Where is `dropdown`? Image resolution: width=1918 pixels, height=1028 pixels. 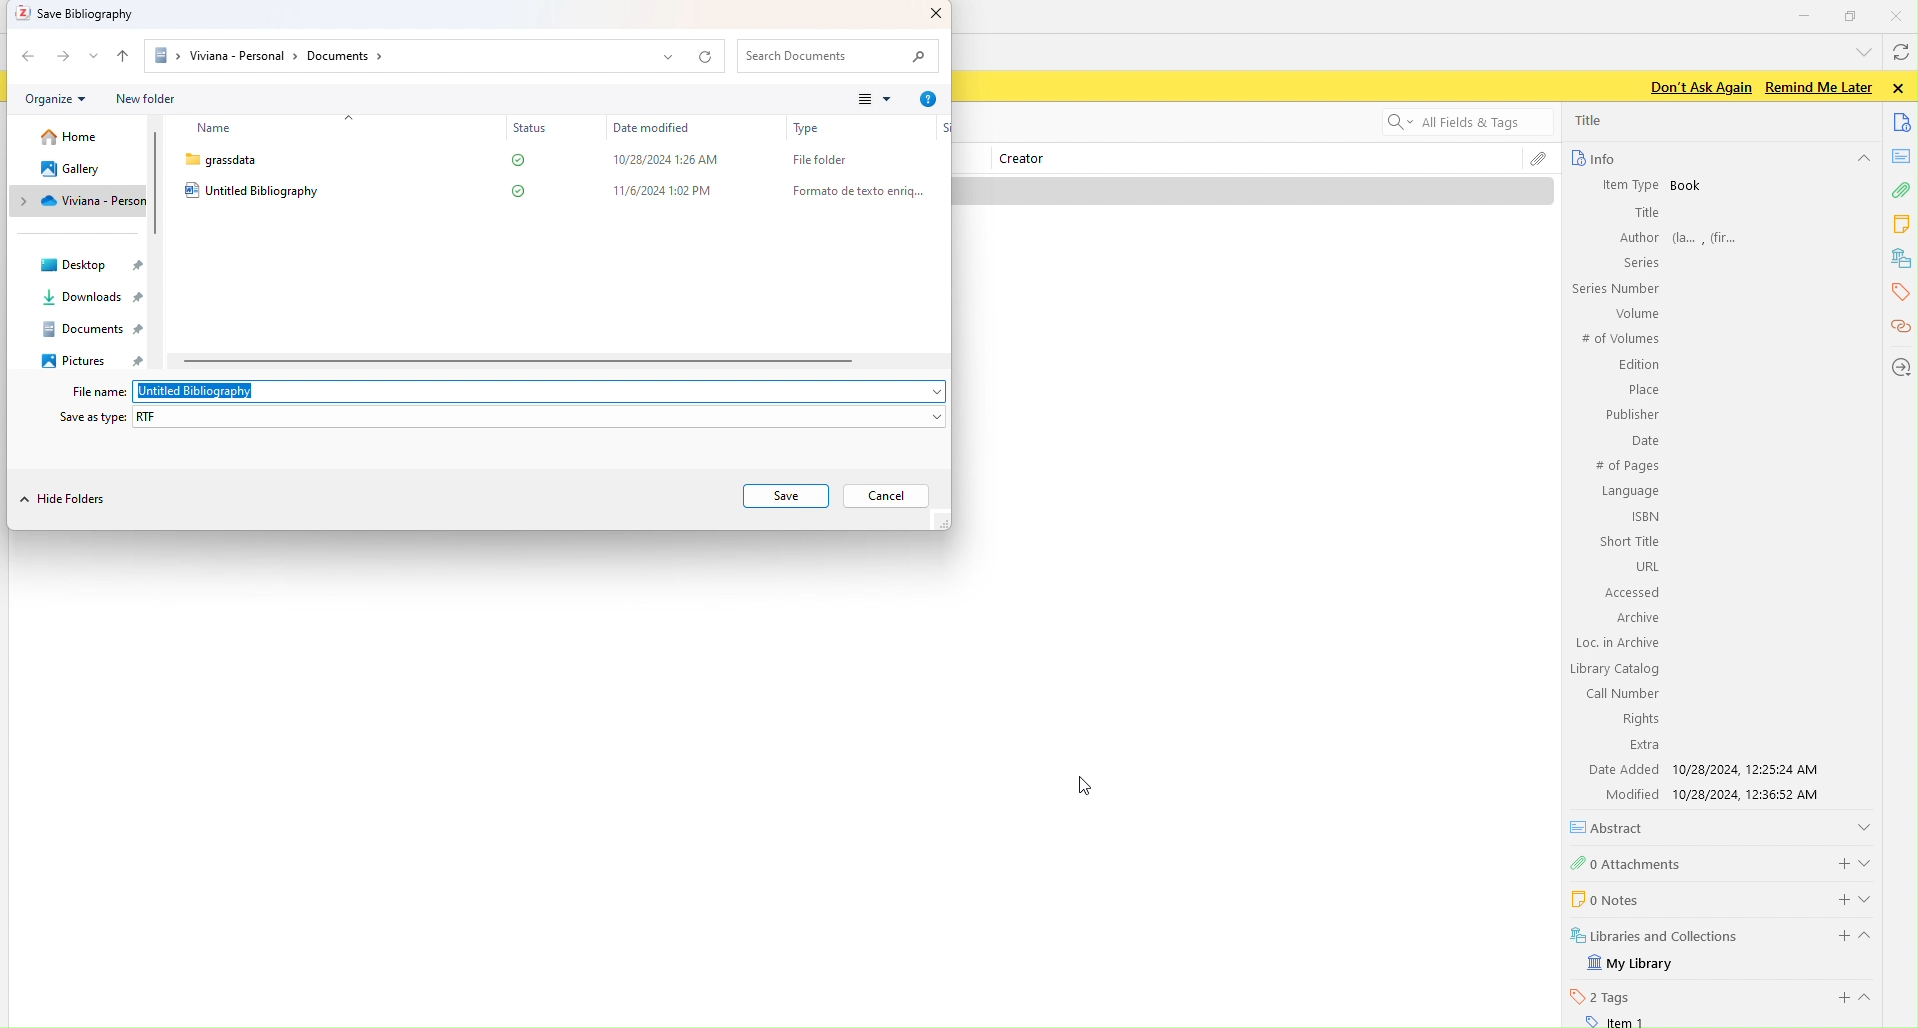 dropdown is located at coordinates (95, 55).